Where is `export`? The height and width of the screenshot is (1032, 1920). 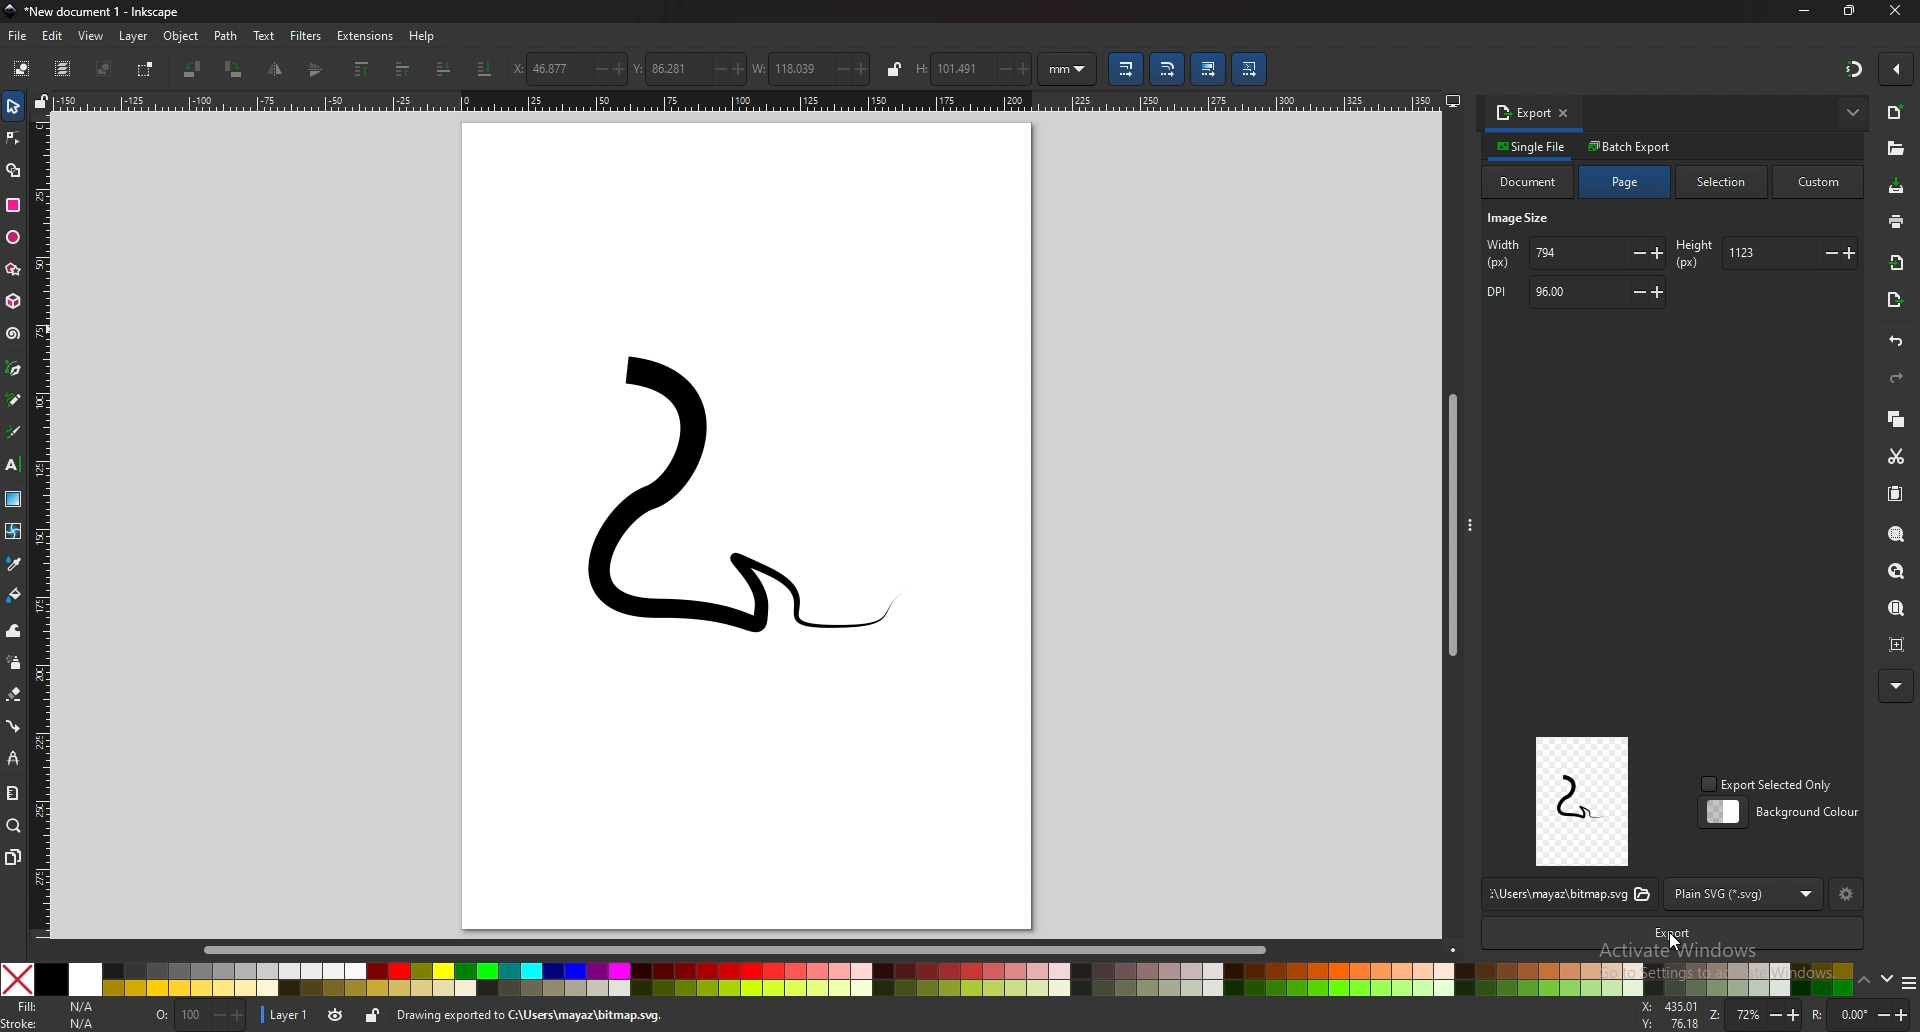
export is located at coordinates (1671, 932).